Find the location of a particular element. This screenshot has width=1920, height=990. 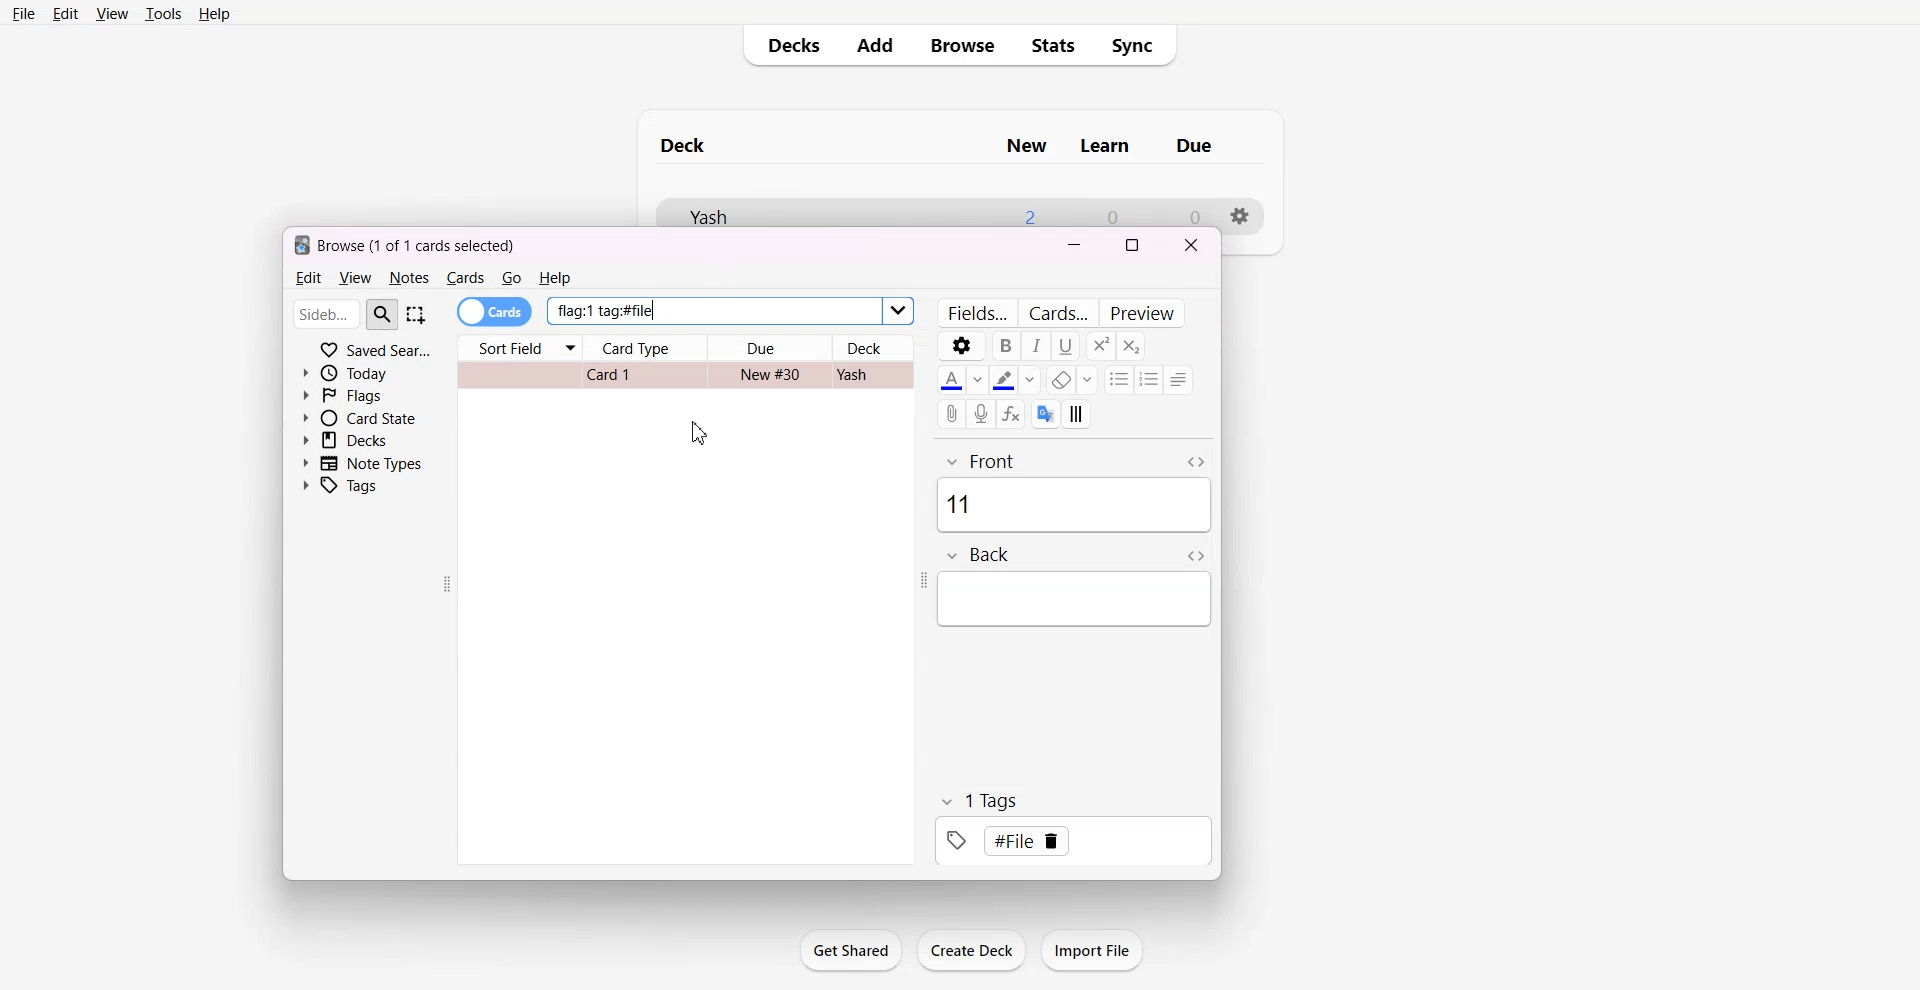

Toggle HTML Editor is located at coordinates (1198, 462).